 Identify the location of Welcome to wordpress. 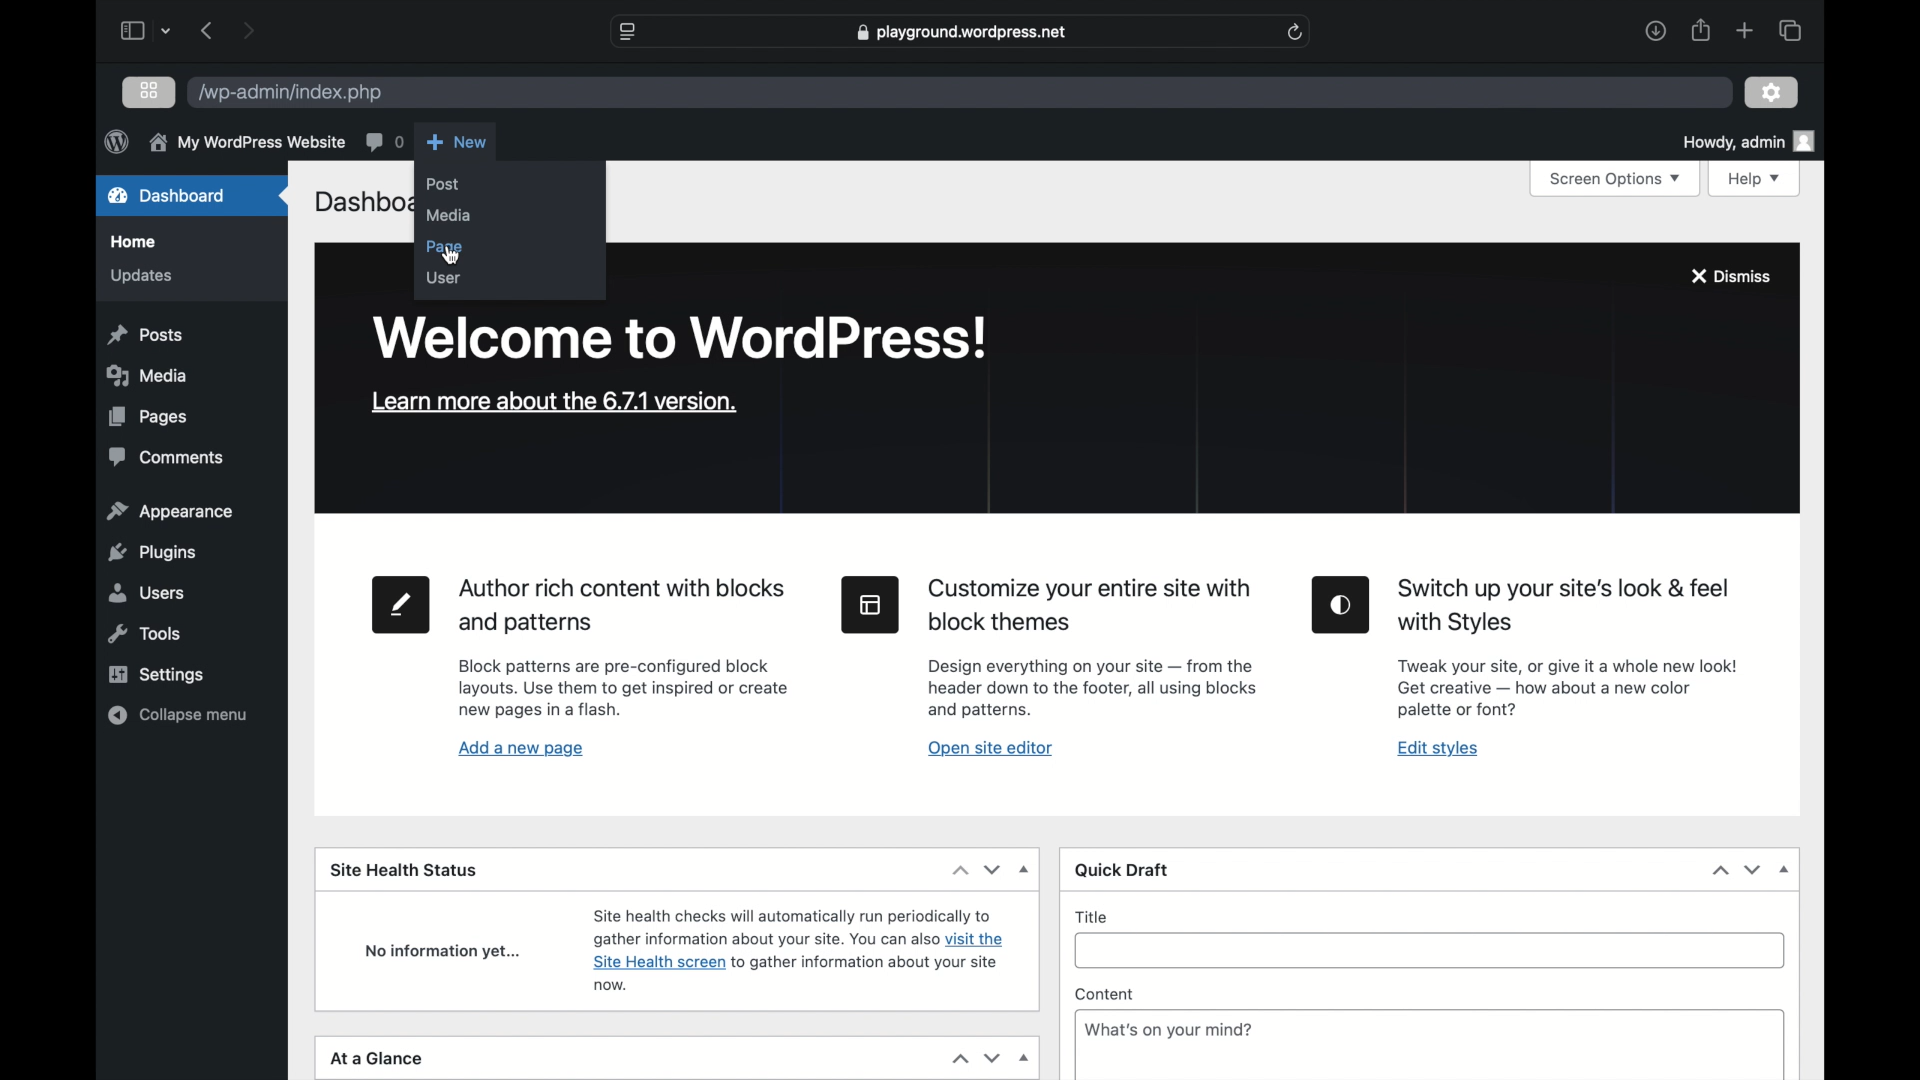
(683, 338).